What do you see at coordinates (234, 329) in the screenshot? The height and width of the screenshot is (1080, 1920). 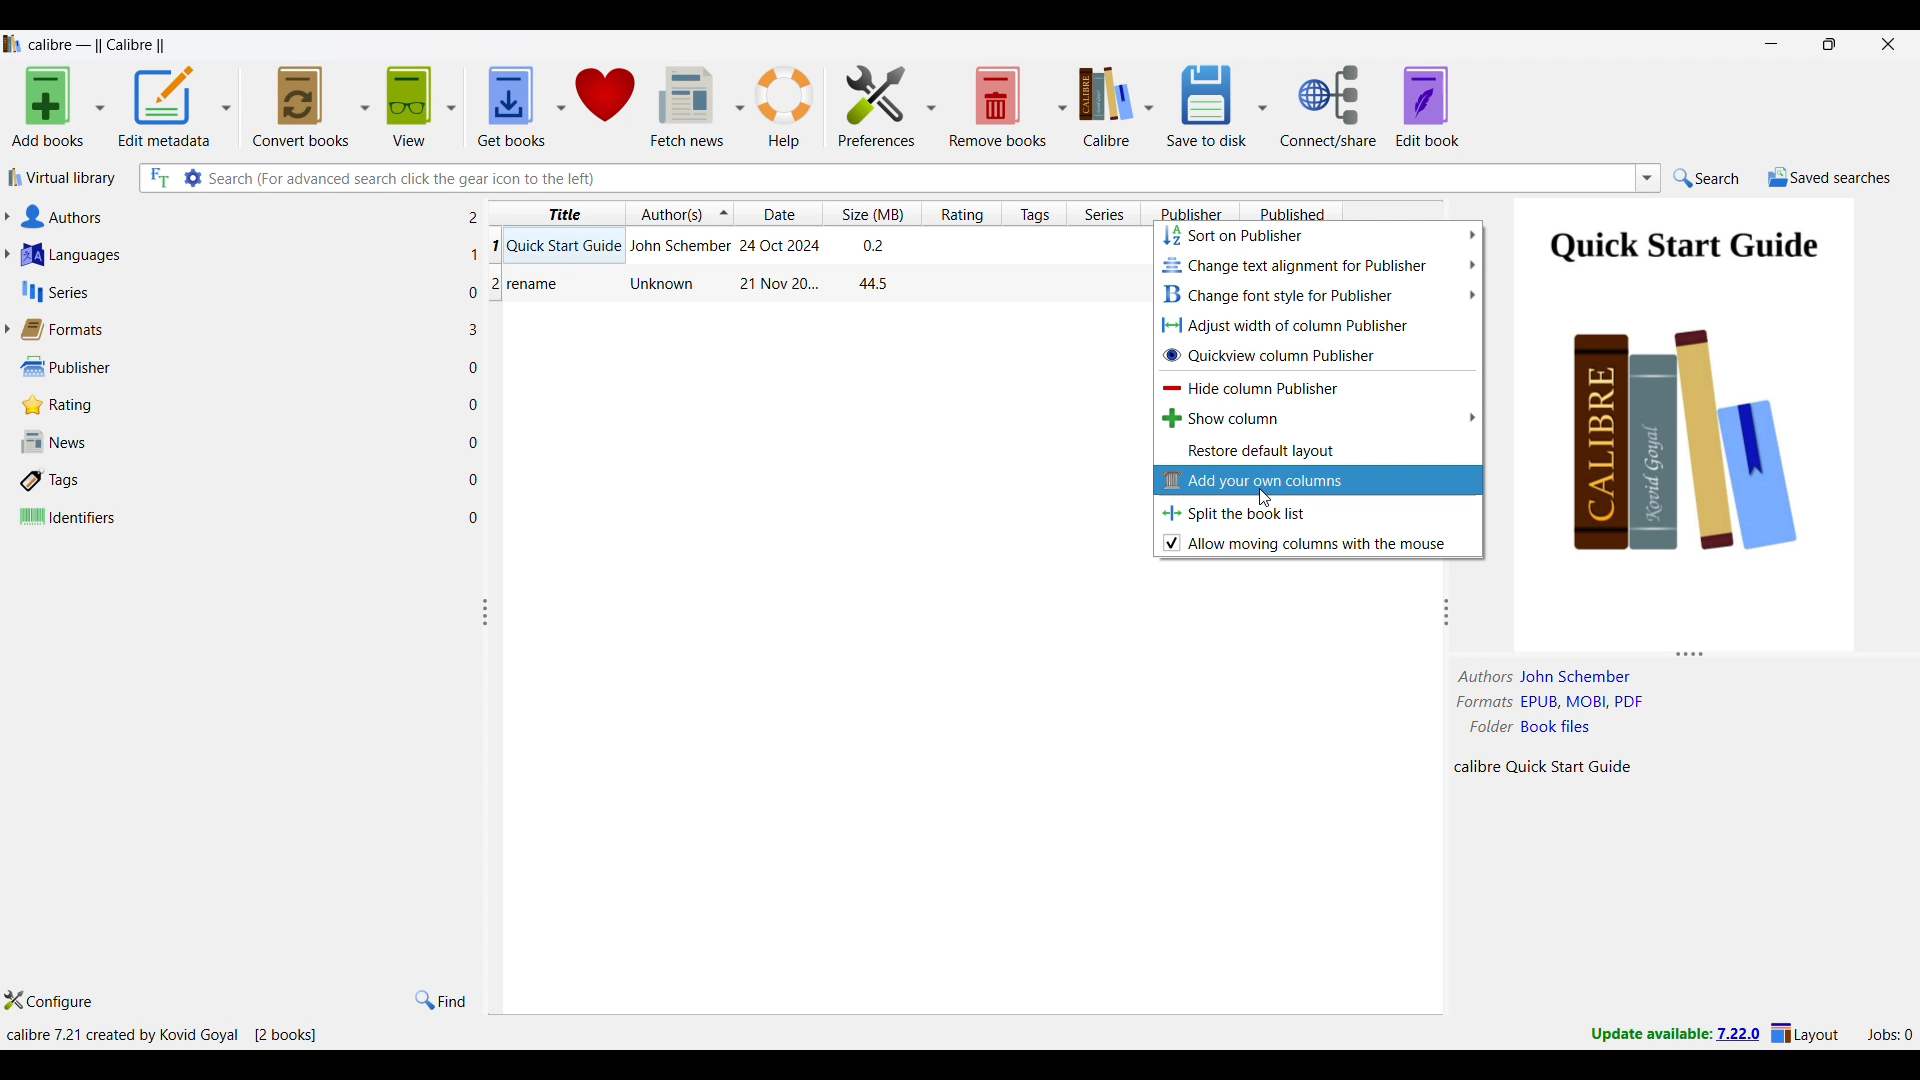 I see `Formats` at bounding box center [234, 329].